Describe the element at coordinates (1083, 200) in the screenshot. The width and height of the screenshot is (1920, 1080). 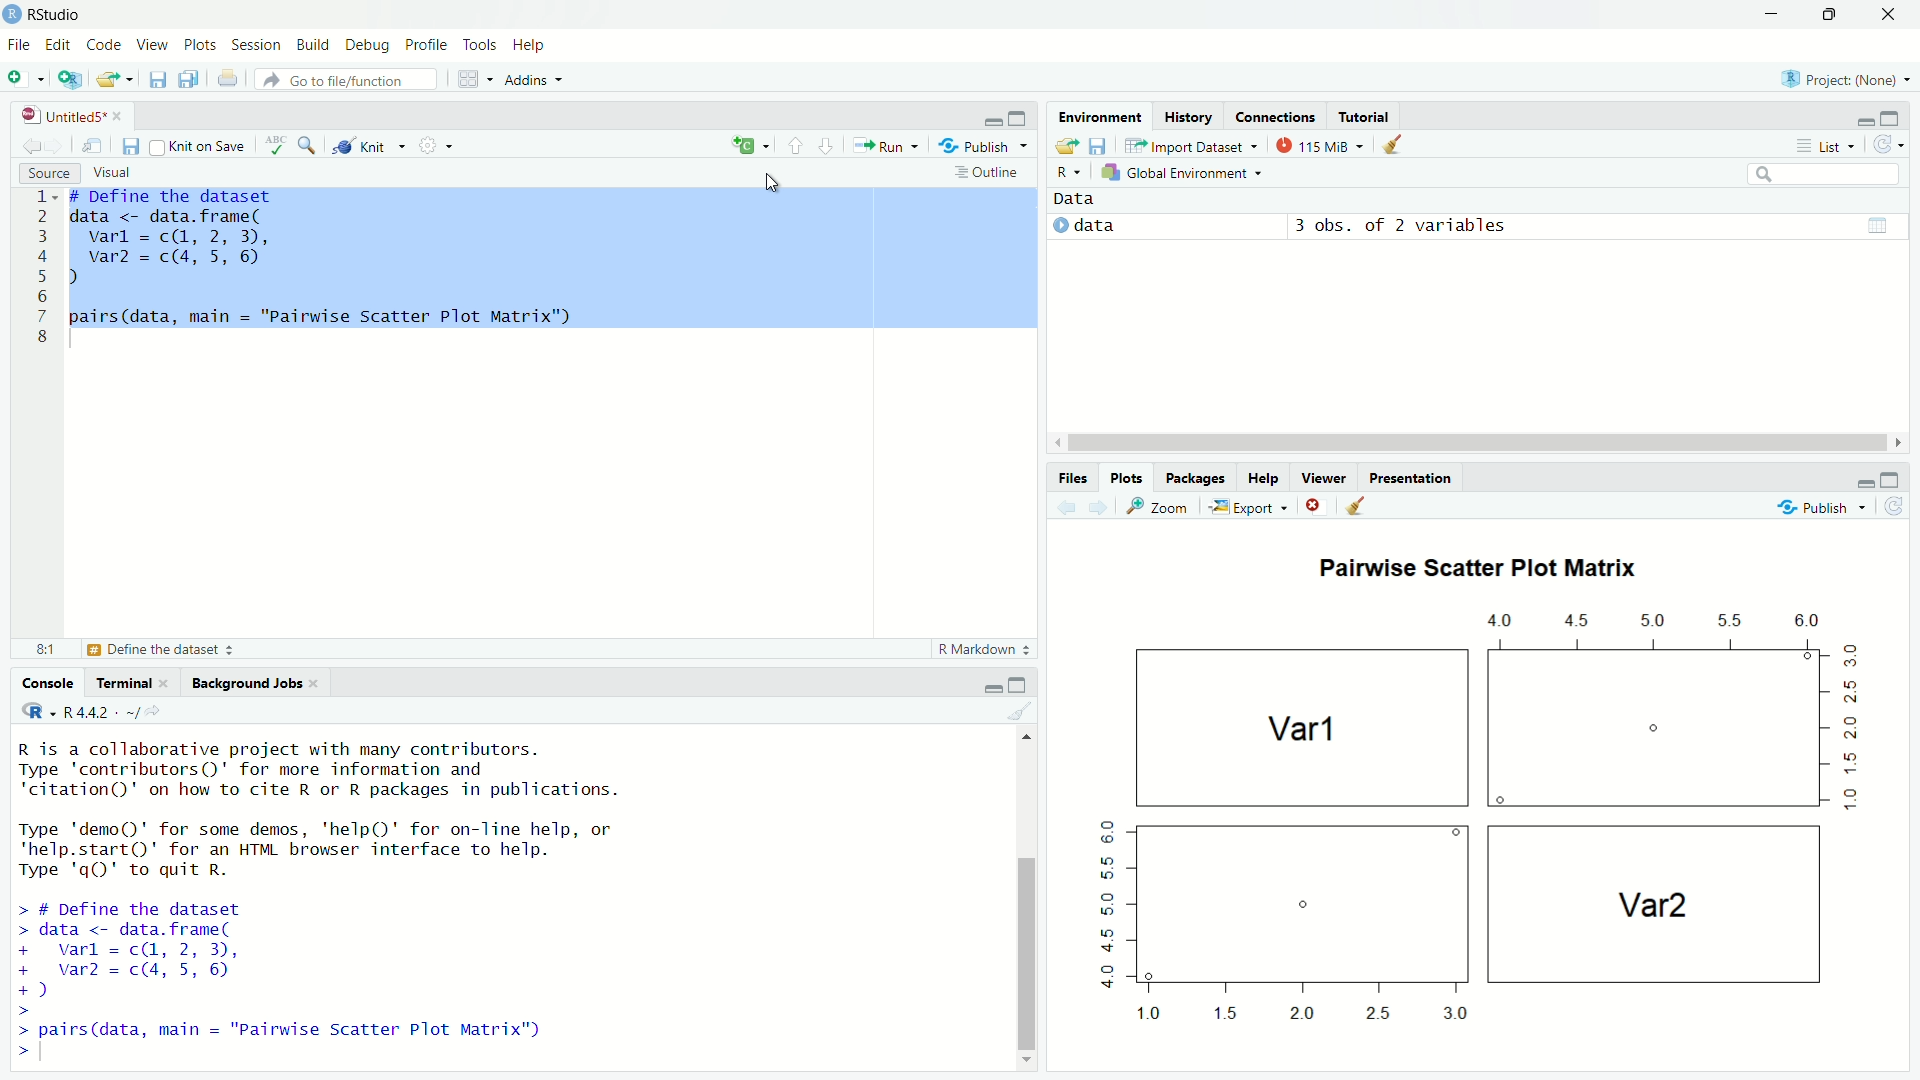
I see `Data` at that location.